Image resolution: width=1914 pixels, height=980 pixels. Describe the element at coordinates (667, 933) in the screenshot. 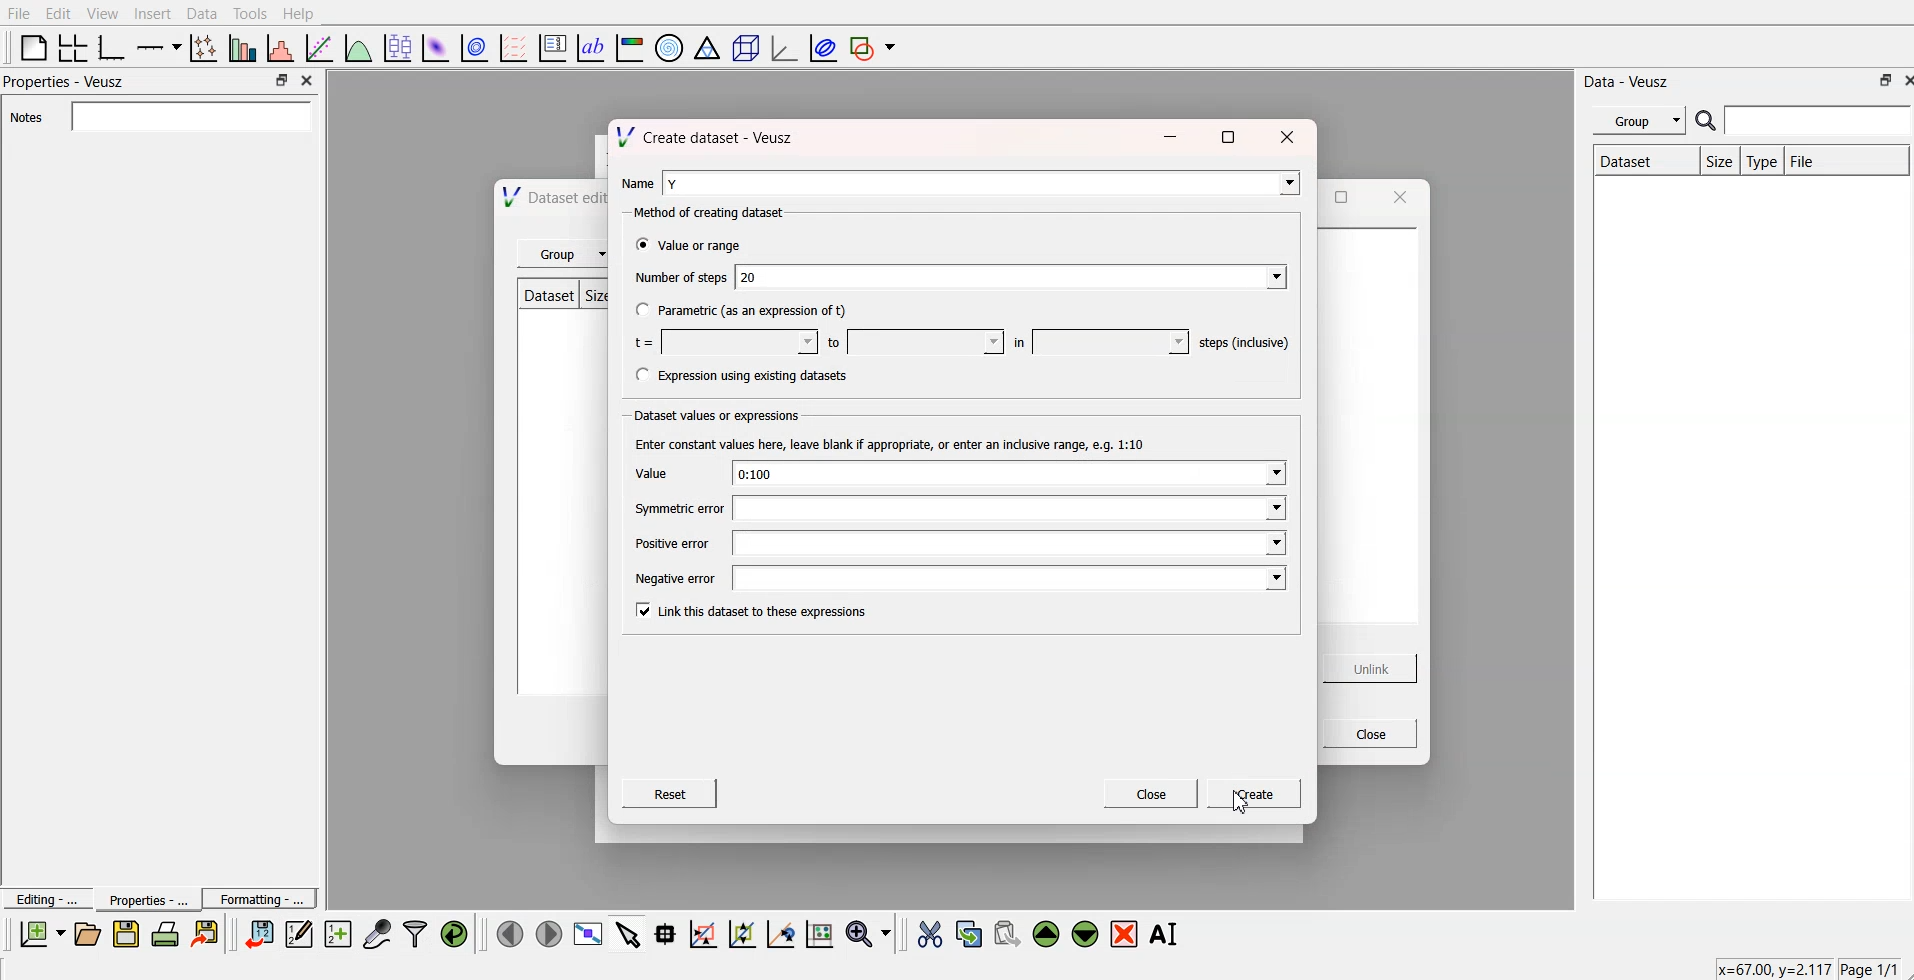

I see `read data point on the graph` at that location.